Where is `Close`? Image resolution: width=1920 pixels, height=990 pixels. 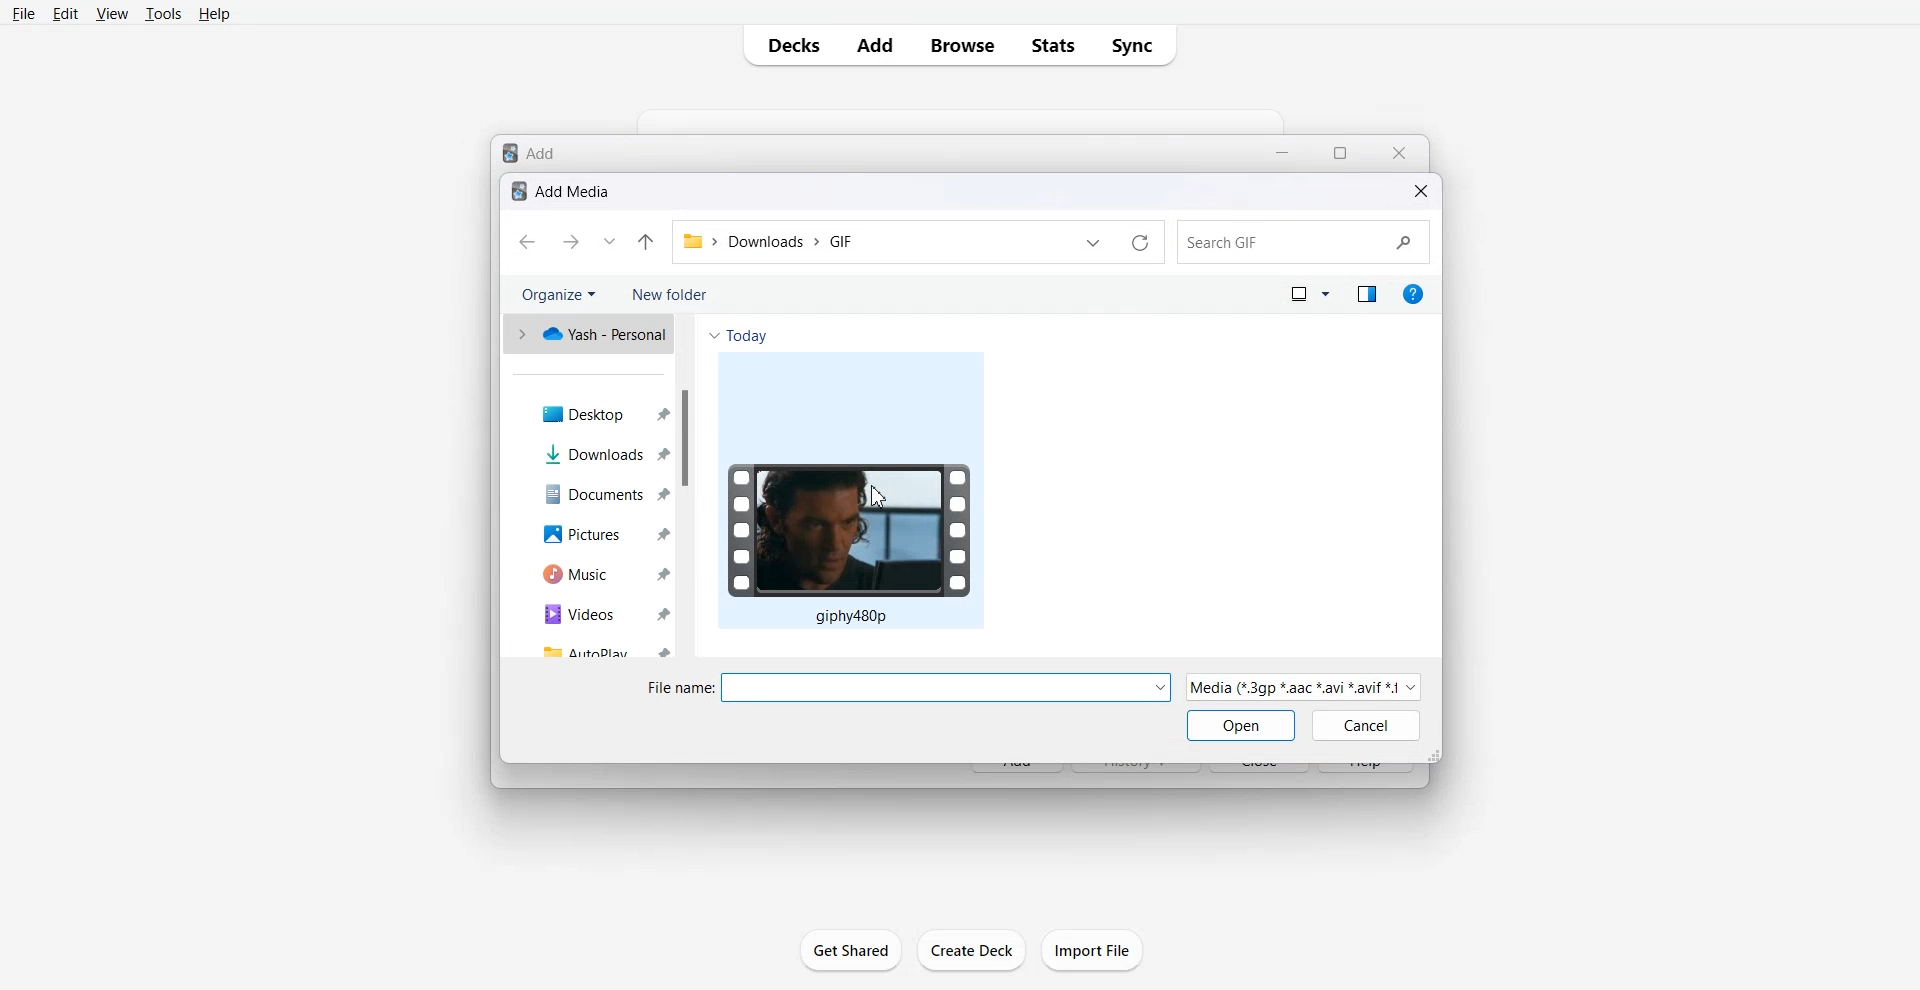 Close is located at coordinates (1401, 152).